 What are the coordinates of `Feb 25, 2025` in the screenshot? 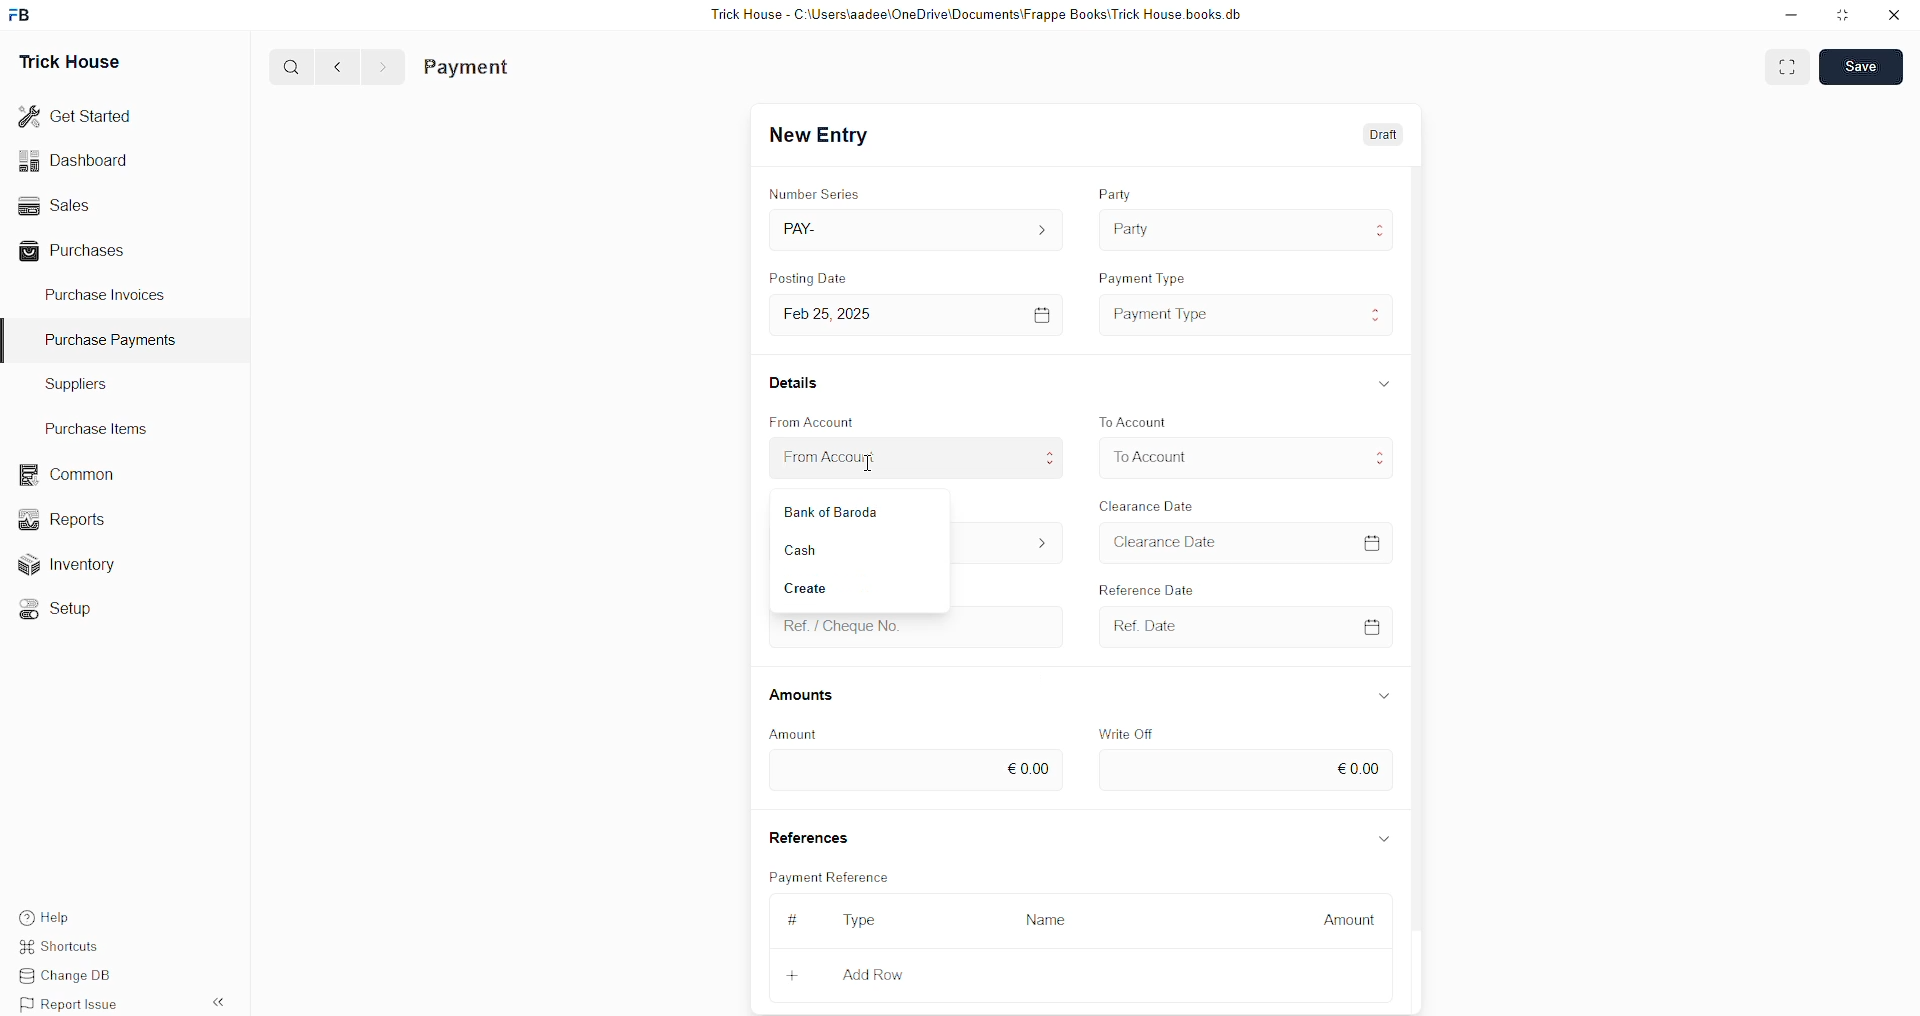 It's located at (842, 314).